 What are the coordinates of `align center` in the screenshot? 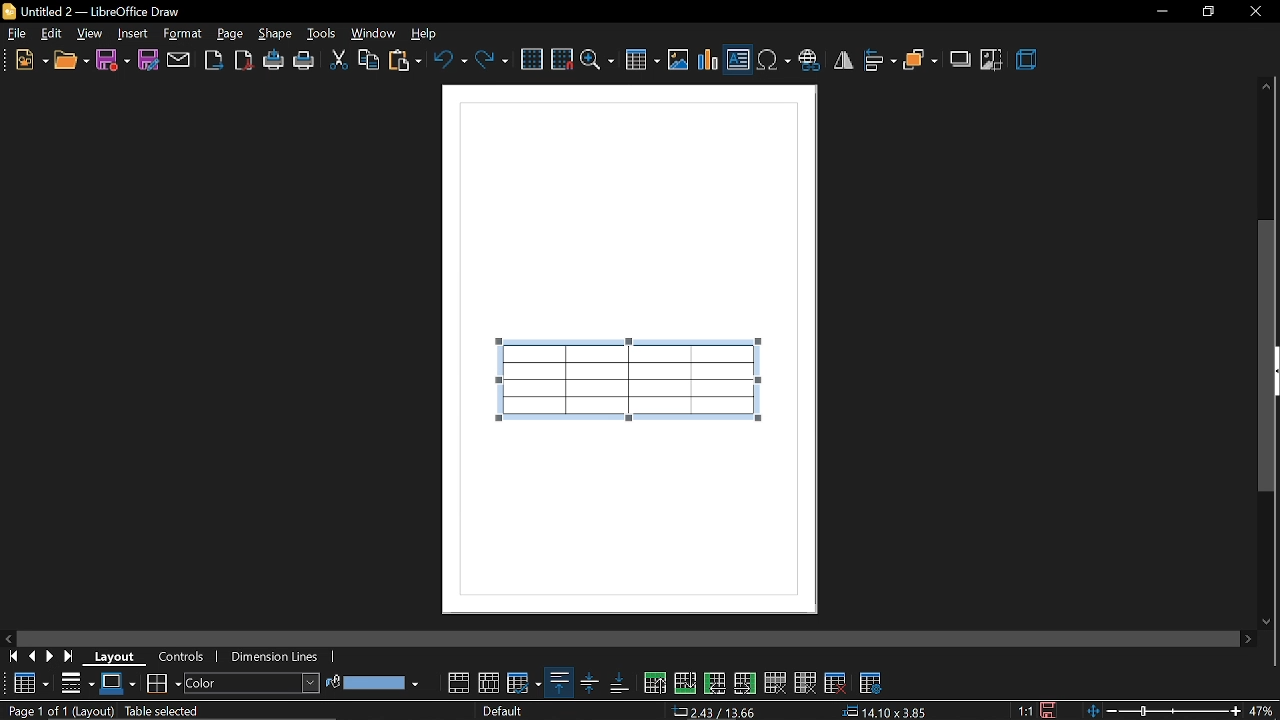 It's located at (589, 683).